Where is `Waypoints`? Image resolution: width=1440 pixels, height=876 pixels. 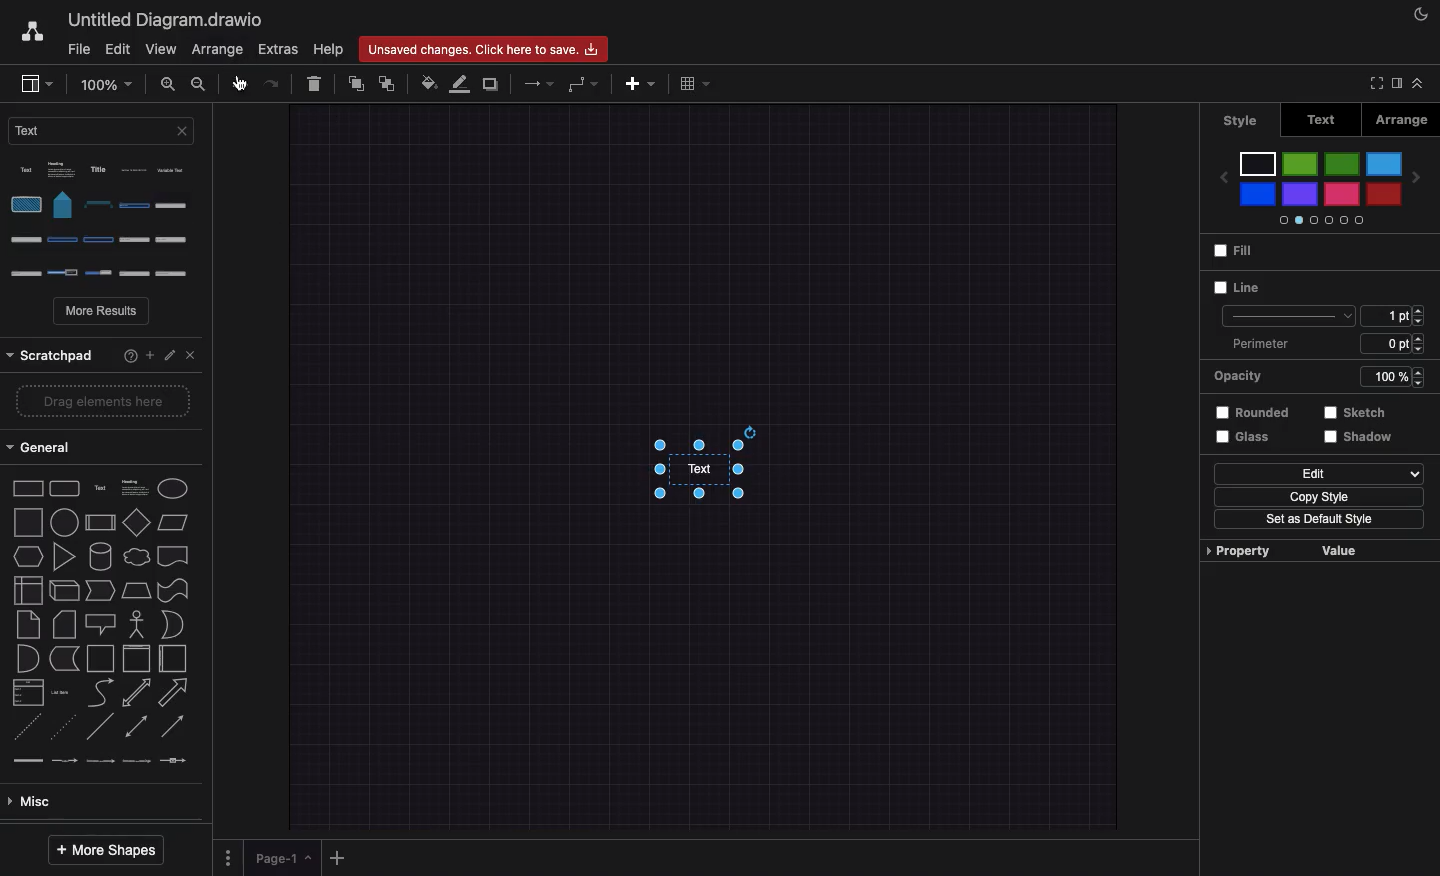 Waypoints is located at coordinates (583, 86).